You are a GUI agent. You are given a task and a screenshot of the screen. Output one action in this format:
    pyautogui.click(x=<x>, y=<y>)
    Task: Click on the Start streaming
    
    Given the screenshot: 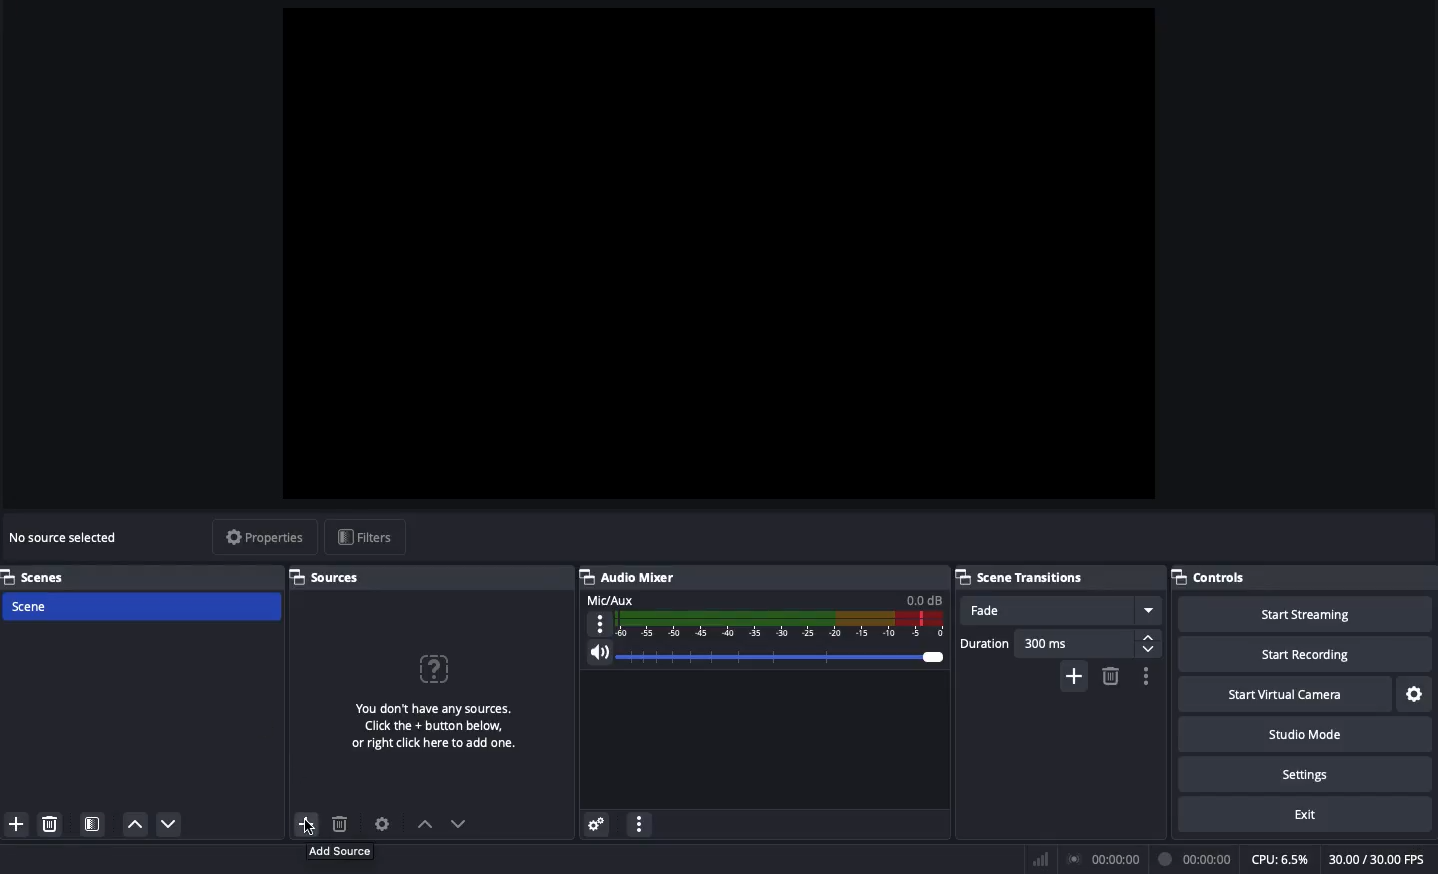 What is the action you would take?
    pyautogui.click(x=1312, y=610)
    